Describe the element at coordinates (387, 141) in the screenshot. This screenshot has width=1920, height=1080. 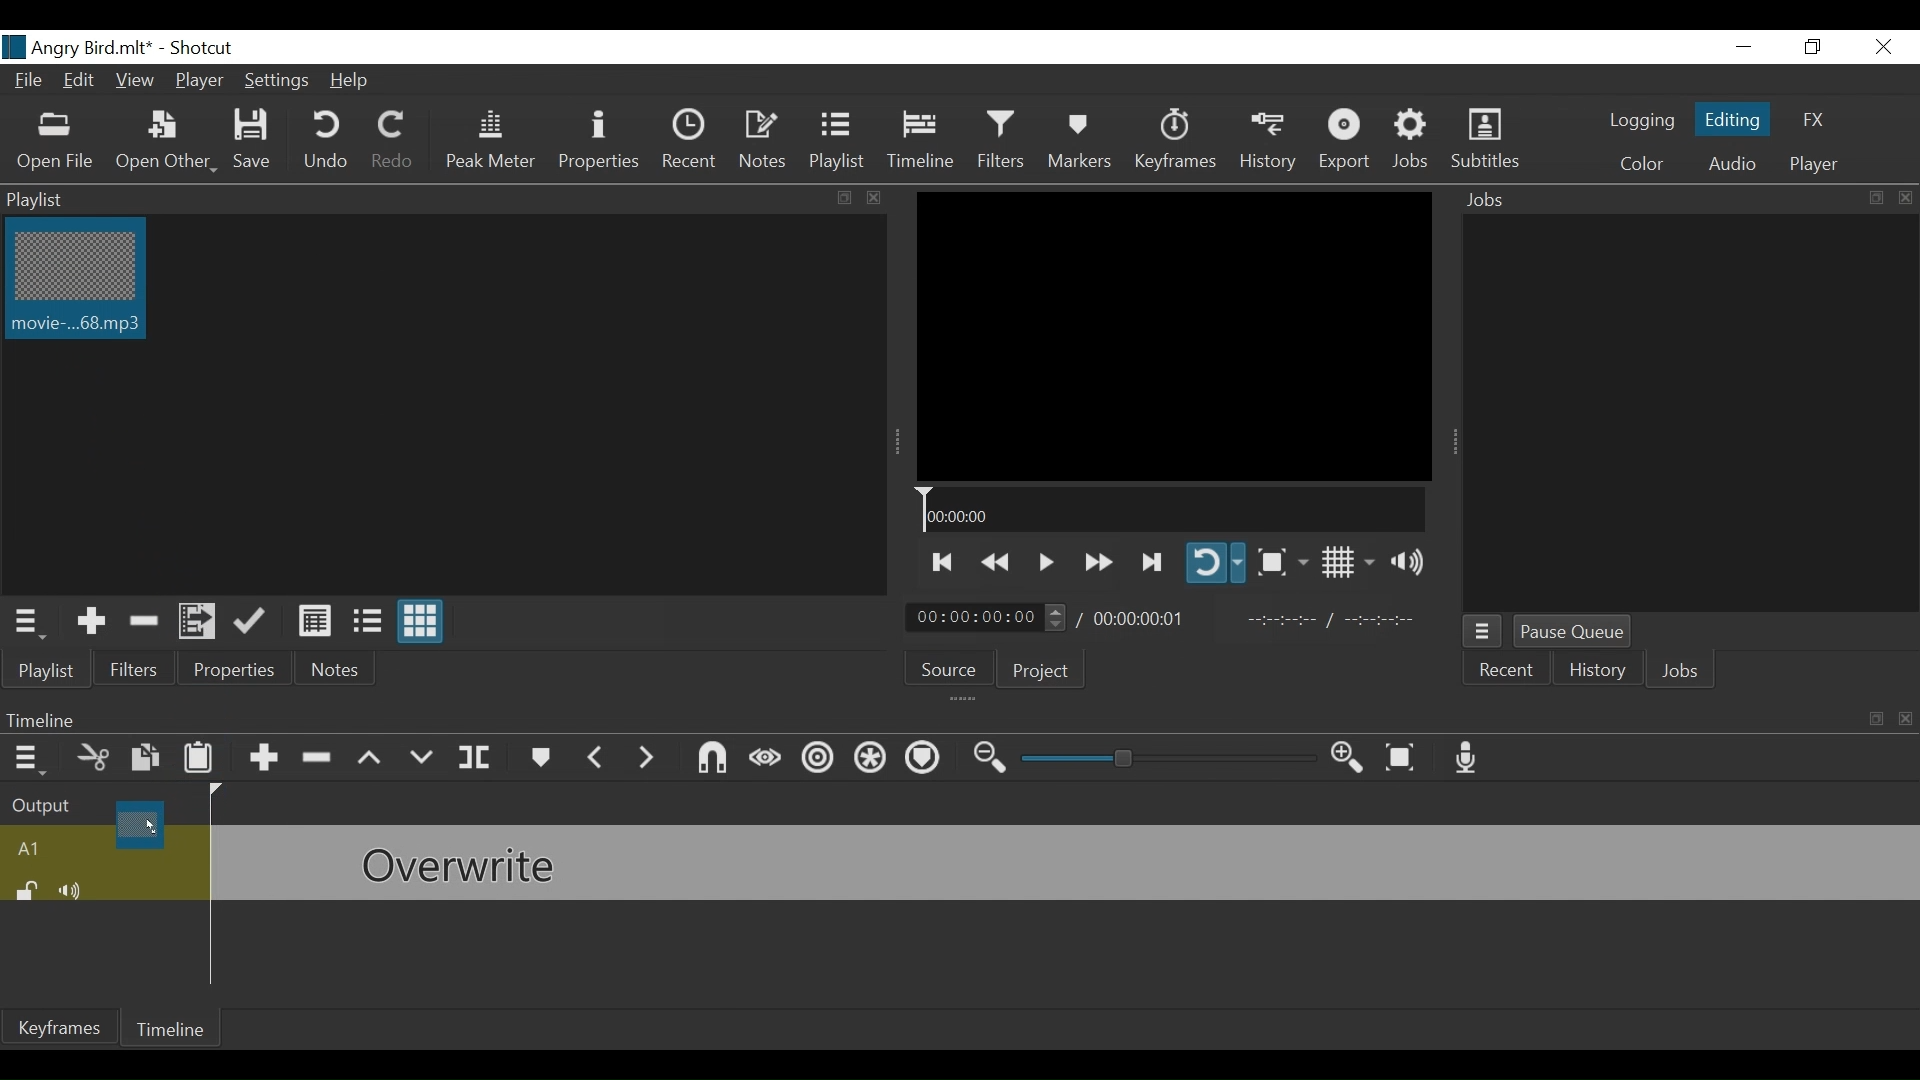
I see `Redo` at that location.